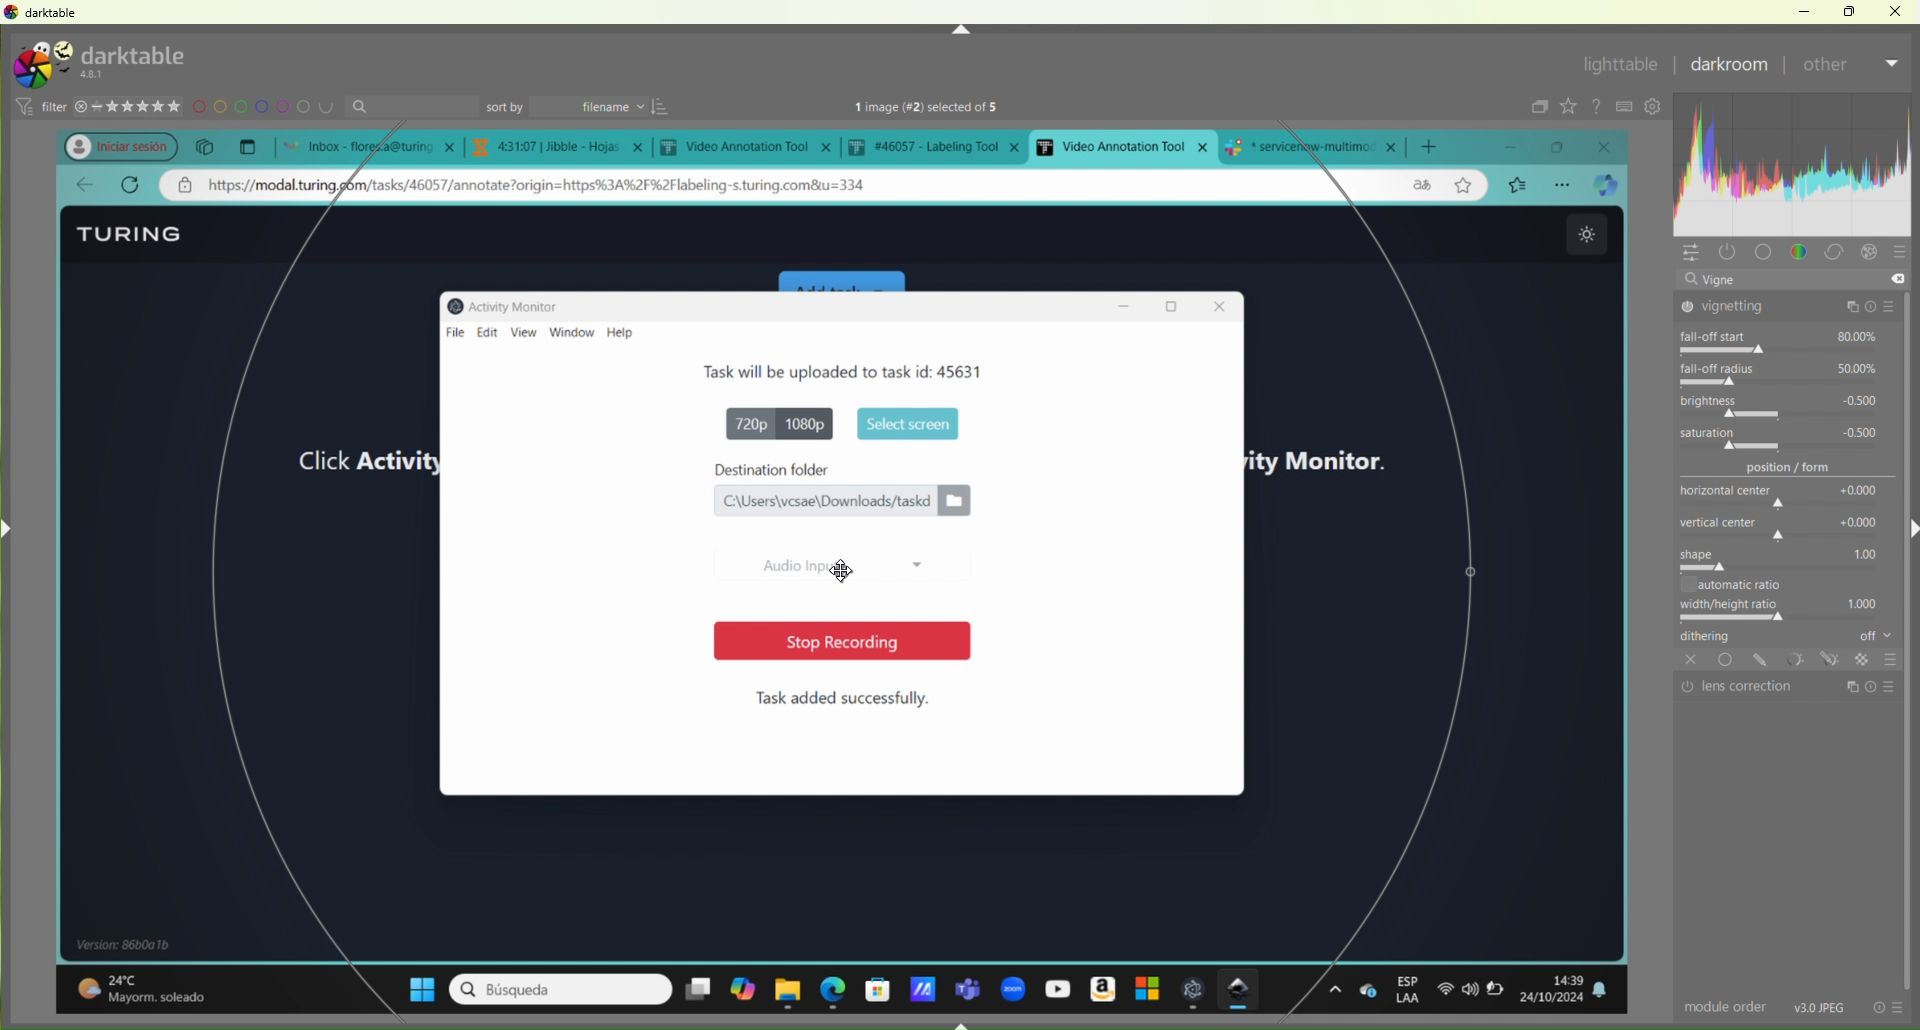  I want to click on automatic ratio, so click(1770, 584).